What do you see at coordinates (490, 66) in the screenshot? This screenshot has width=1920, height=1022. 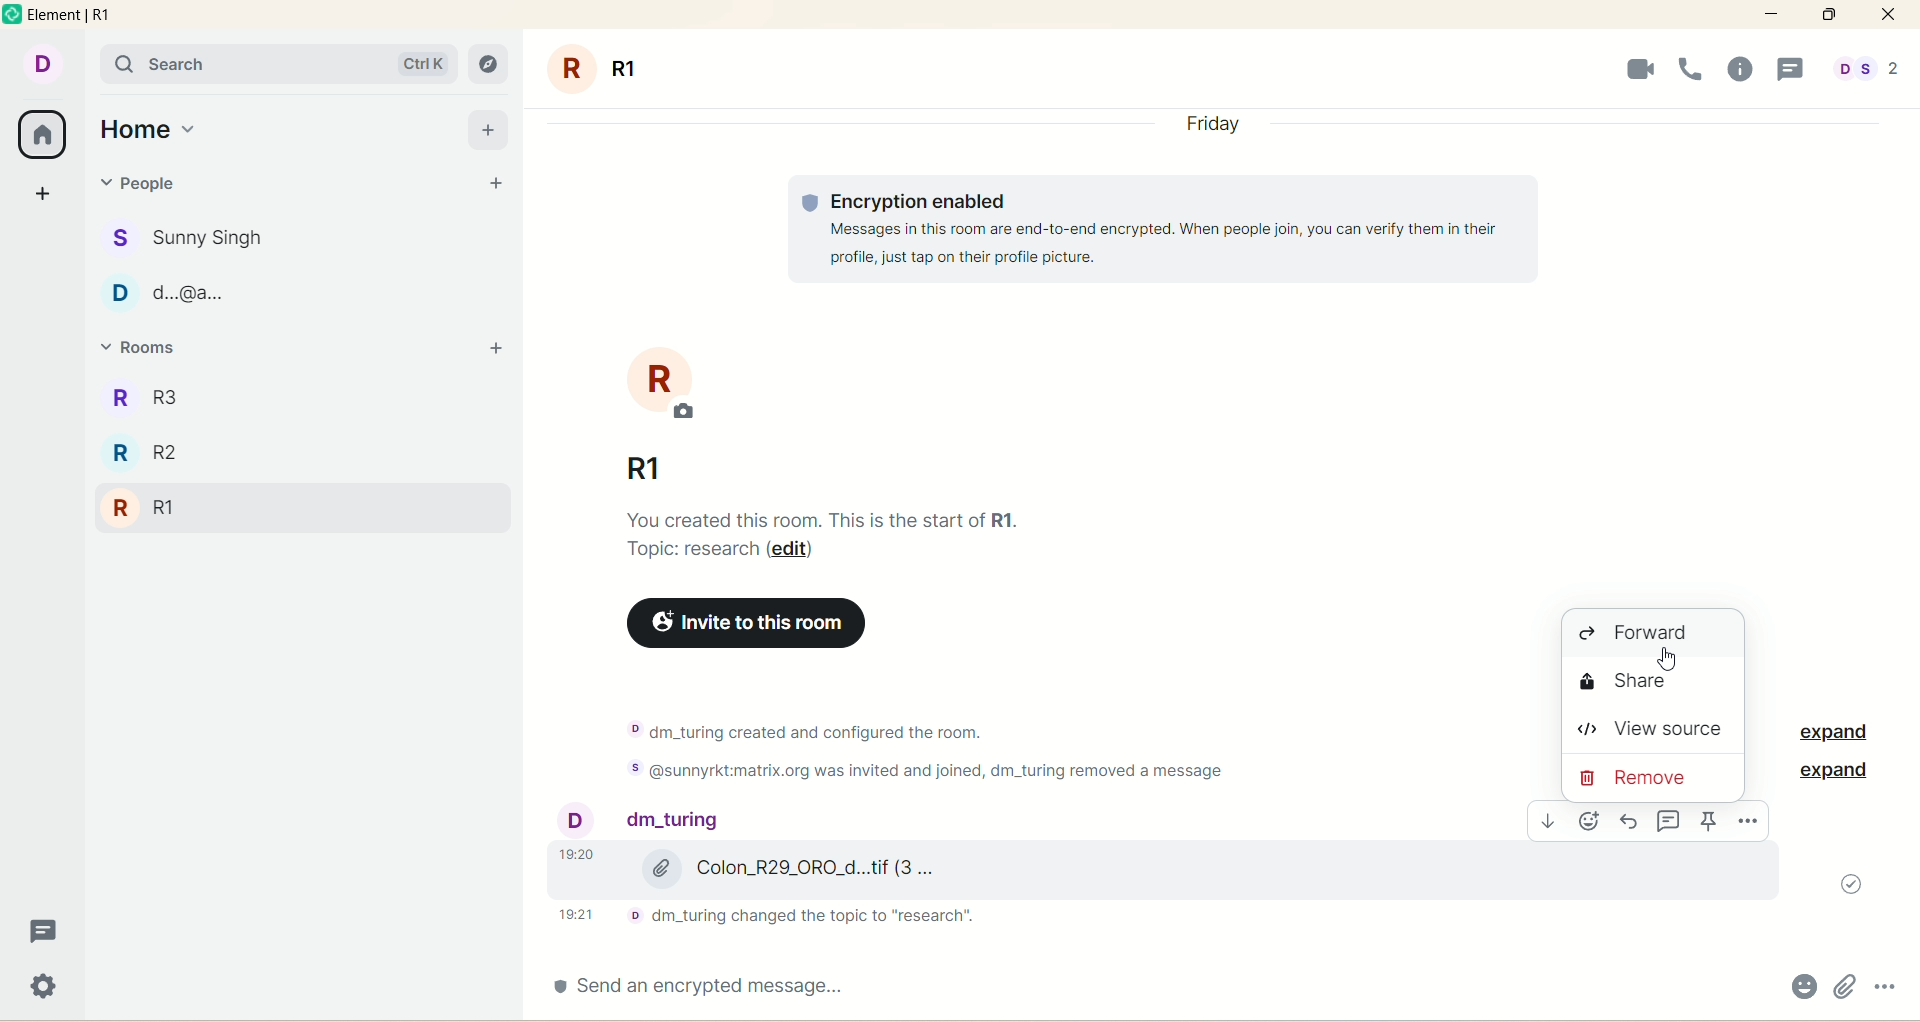 I see `explore rooms` at bounding box center [490, 66].